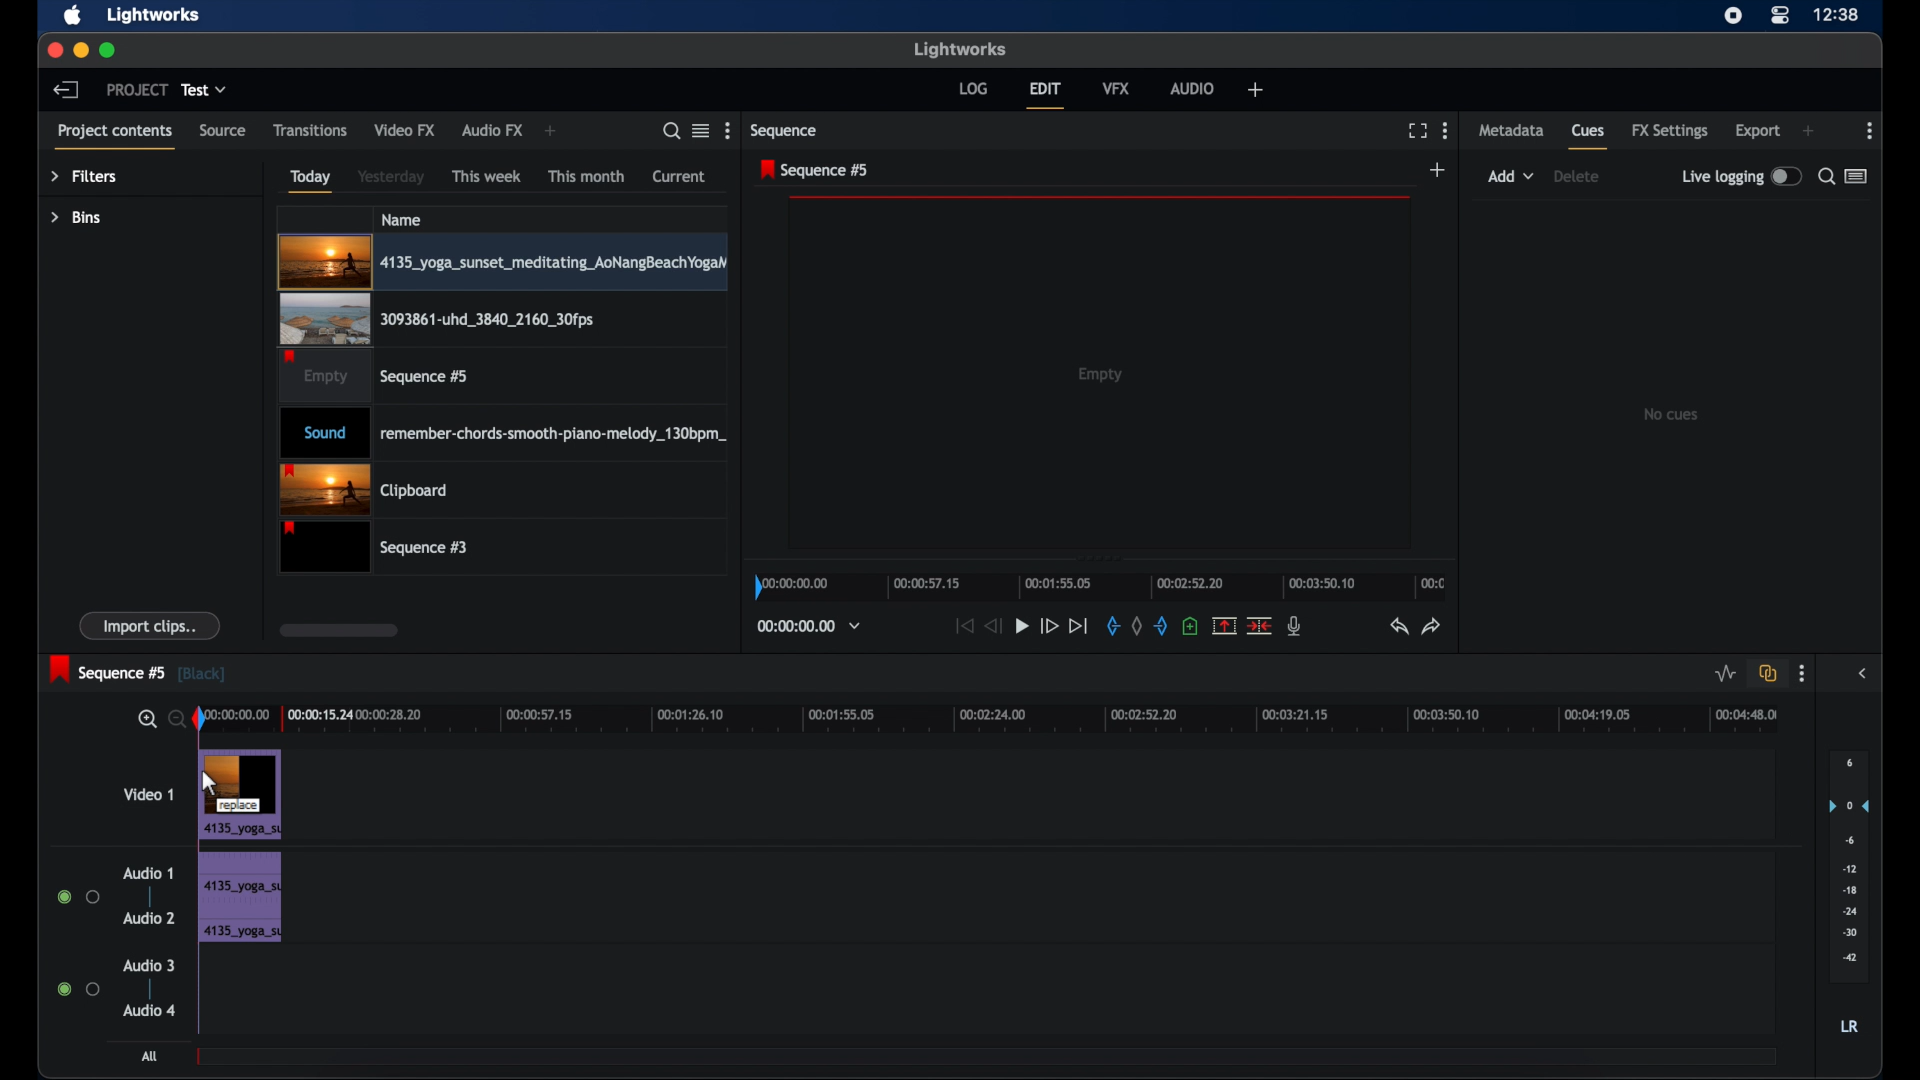 The height and width of the screenshot is (1080, 1920). Describe the element at coordinates (1808, 131) in the screenshot. I see `add` at that location.